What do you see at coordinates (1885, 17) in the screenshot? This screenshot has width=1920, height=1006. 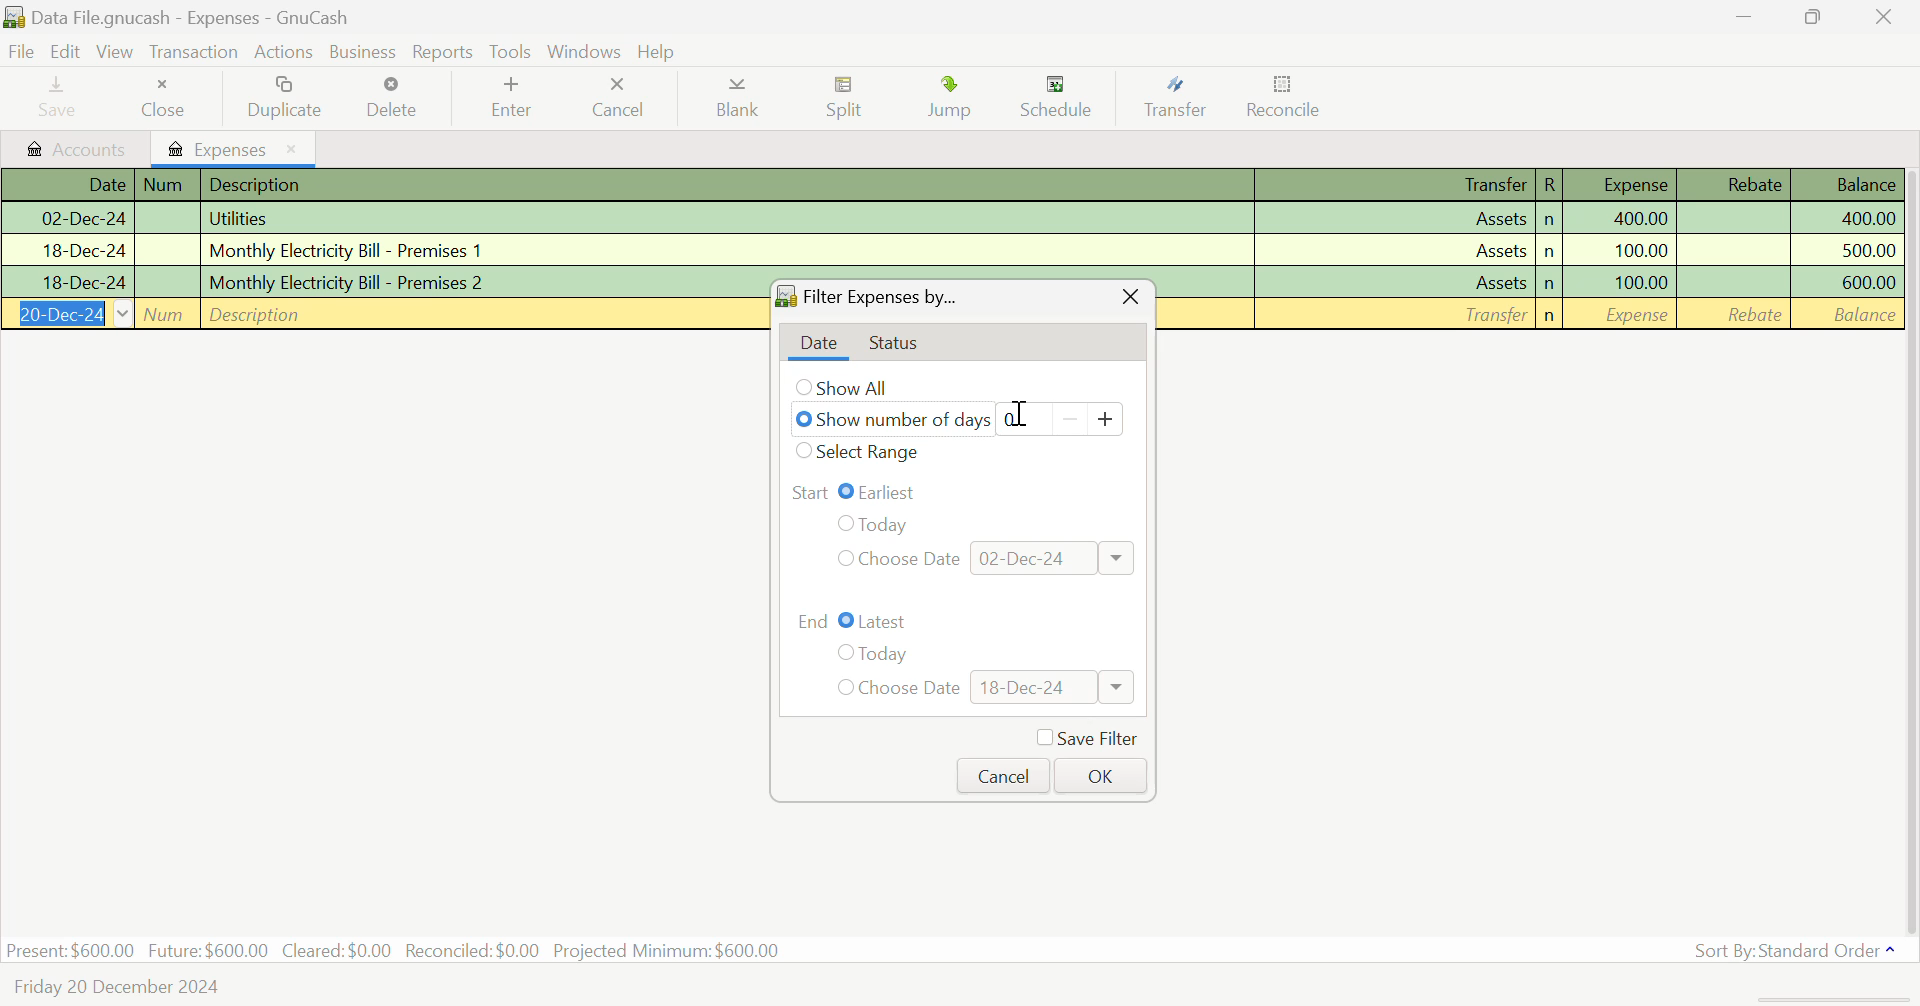 I see `Close` at bounding box center [1885, 17].